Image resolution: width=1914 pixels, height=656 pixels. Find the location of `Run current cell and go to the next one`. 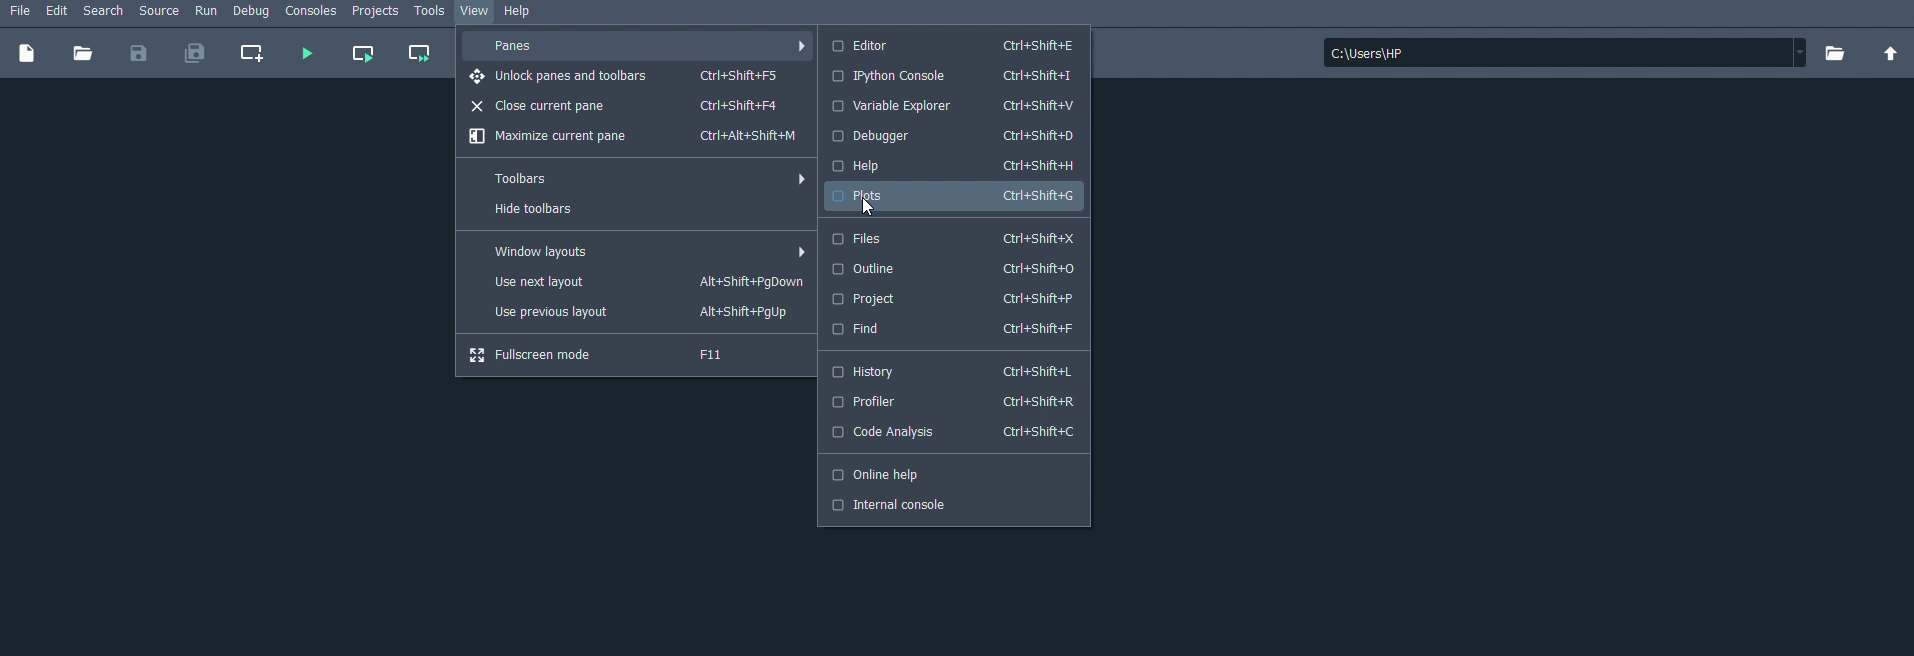

Run current cell and go to the next one is located at coordinates (418, 53).